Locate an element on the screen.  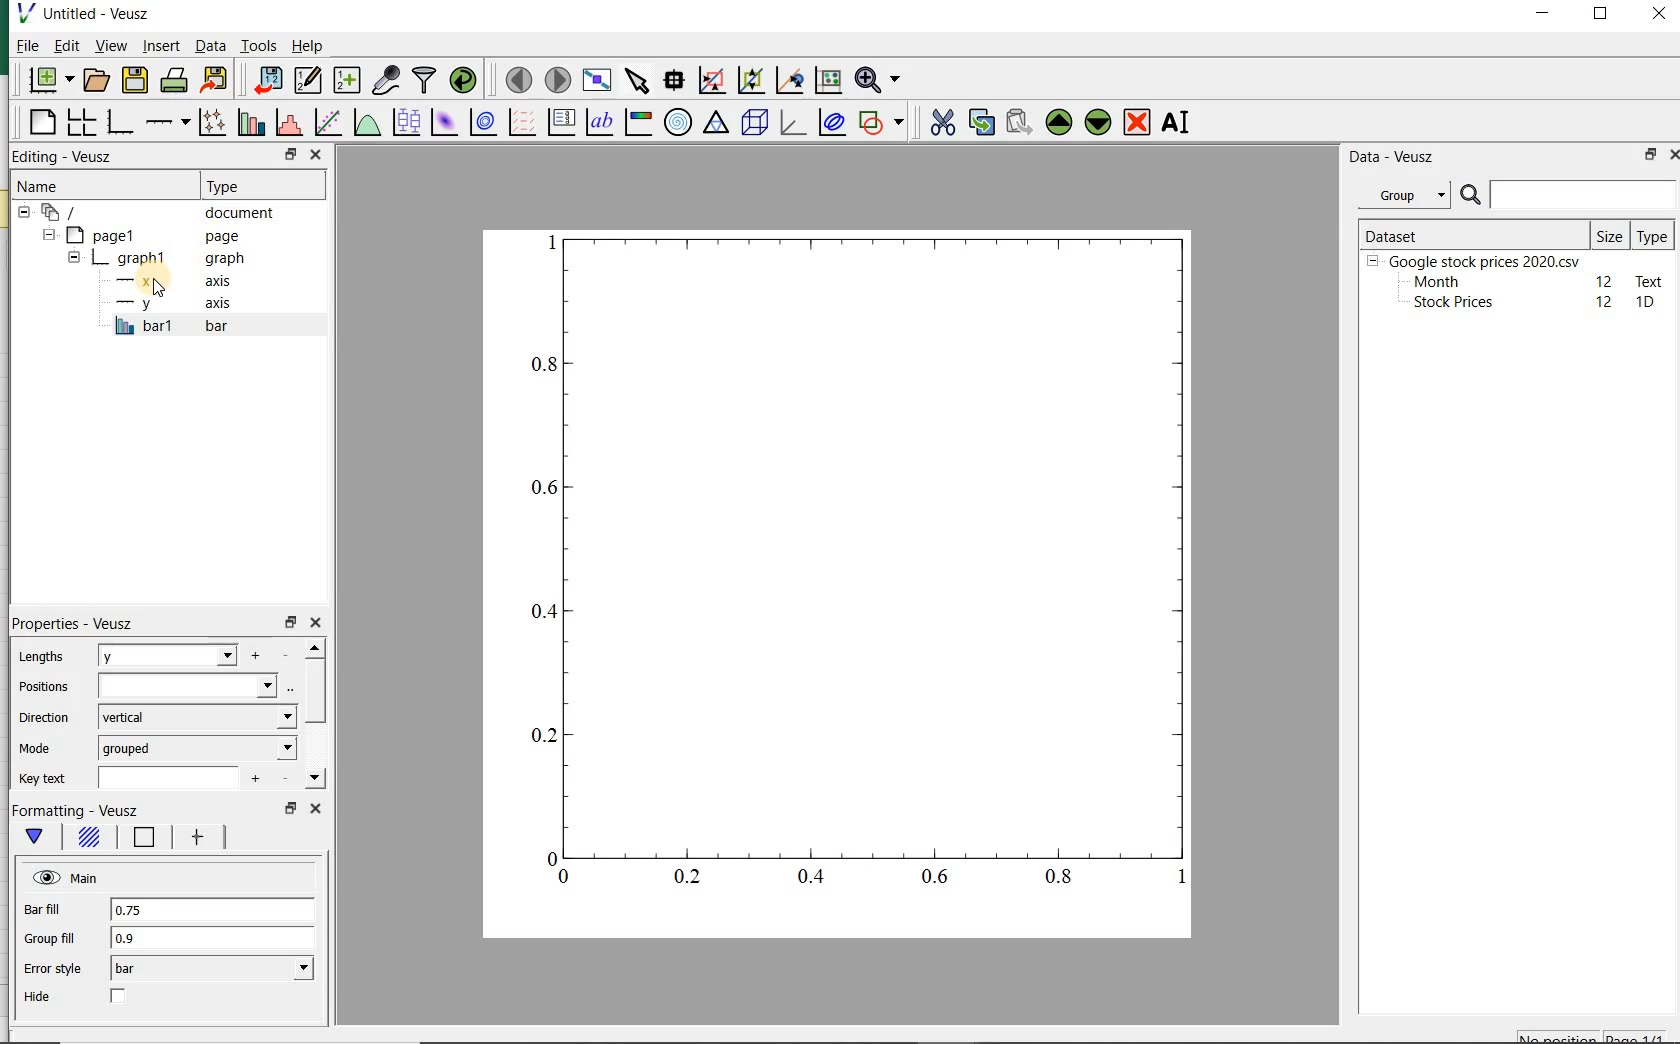
read data points on the graph is located at coordinates (672, 81).